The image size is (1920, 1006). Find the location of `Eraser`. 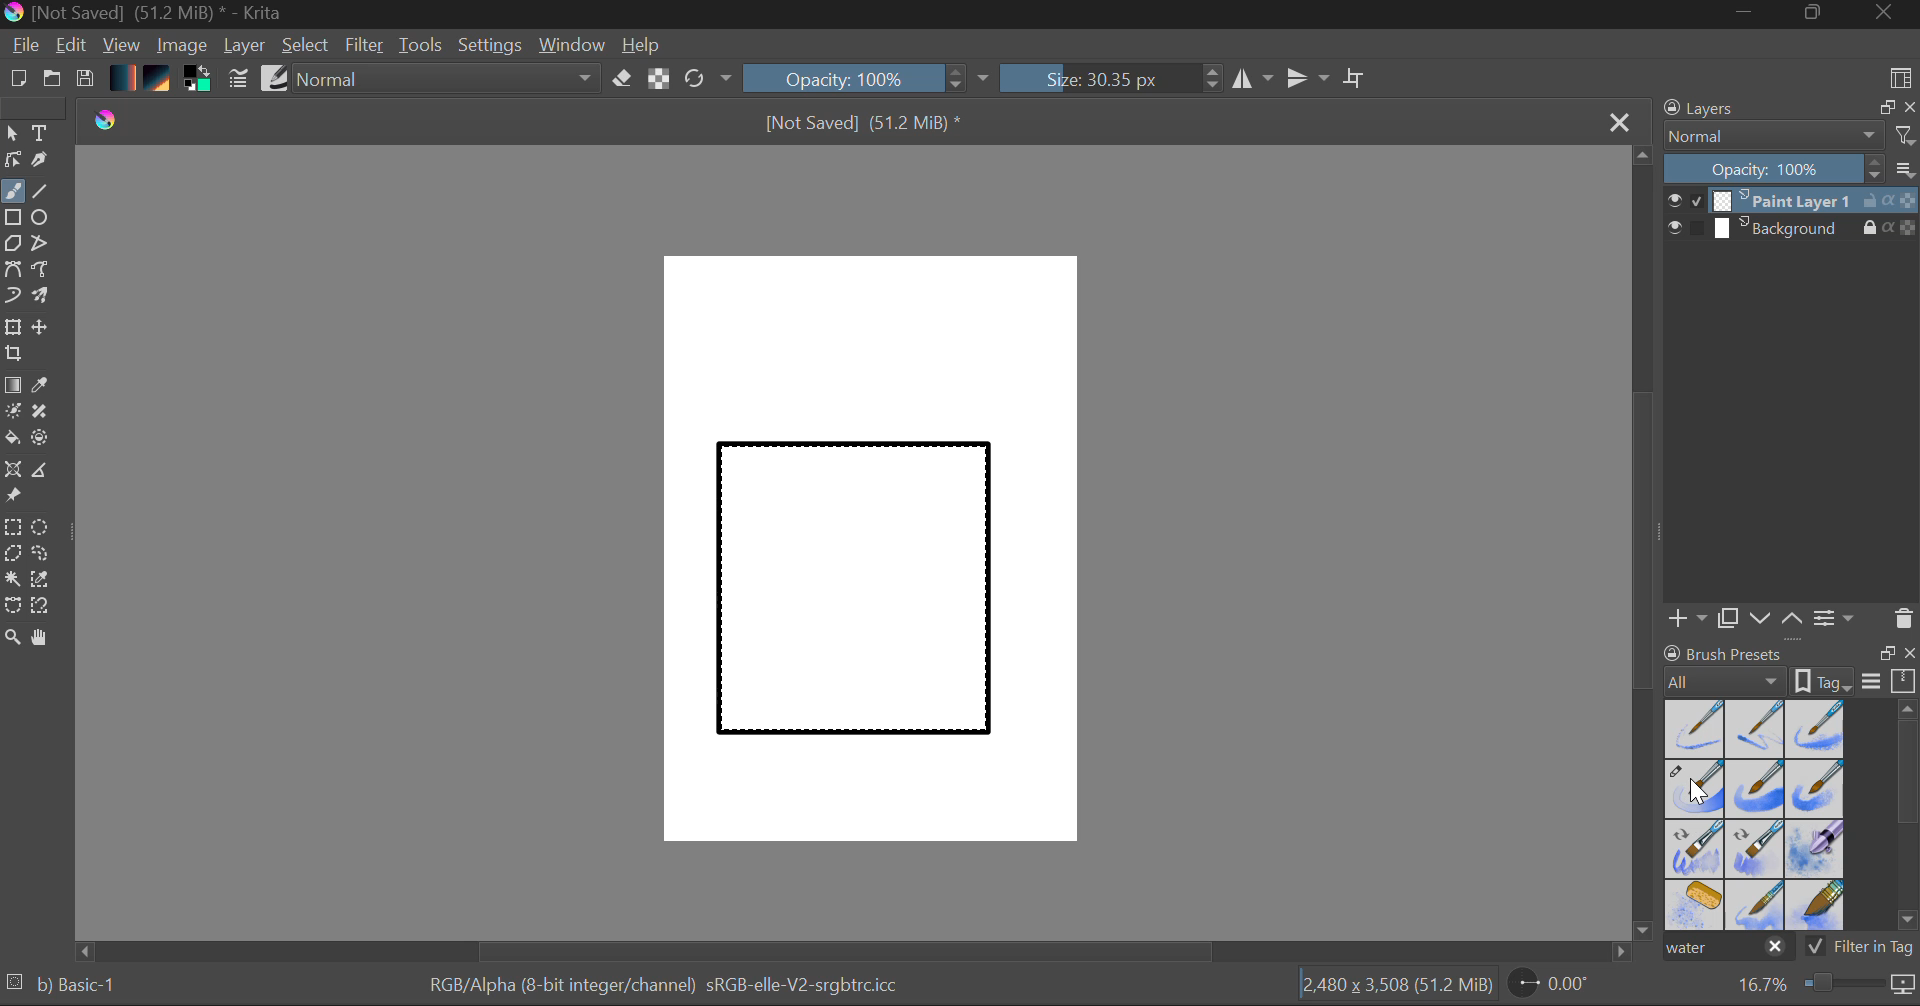

Eraser is located at coordinates (623, 79).